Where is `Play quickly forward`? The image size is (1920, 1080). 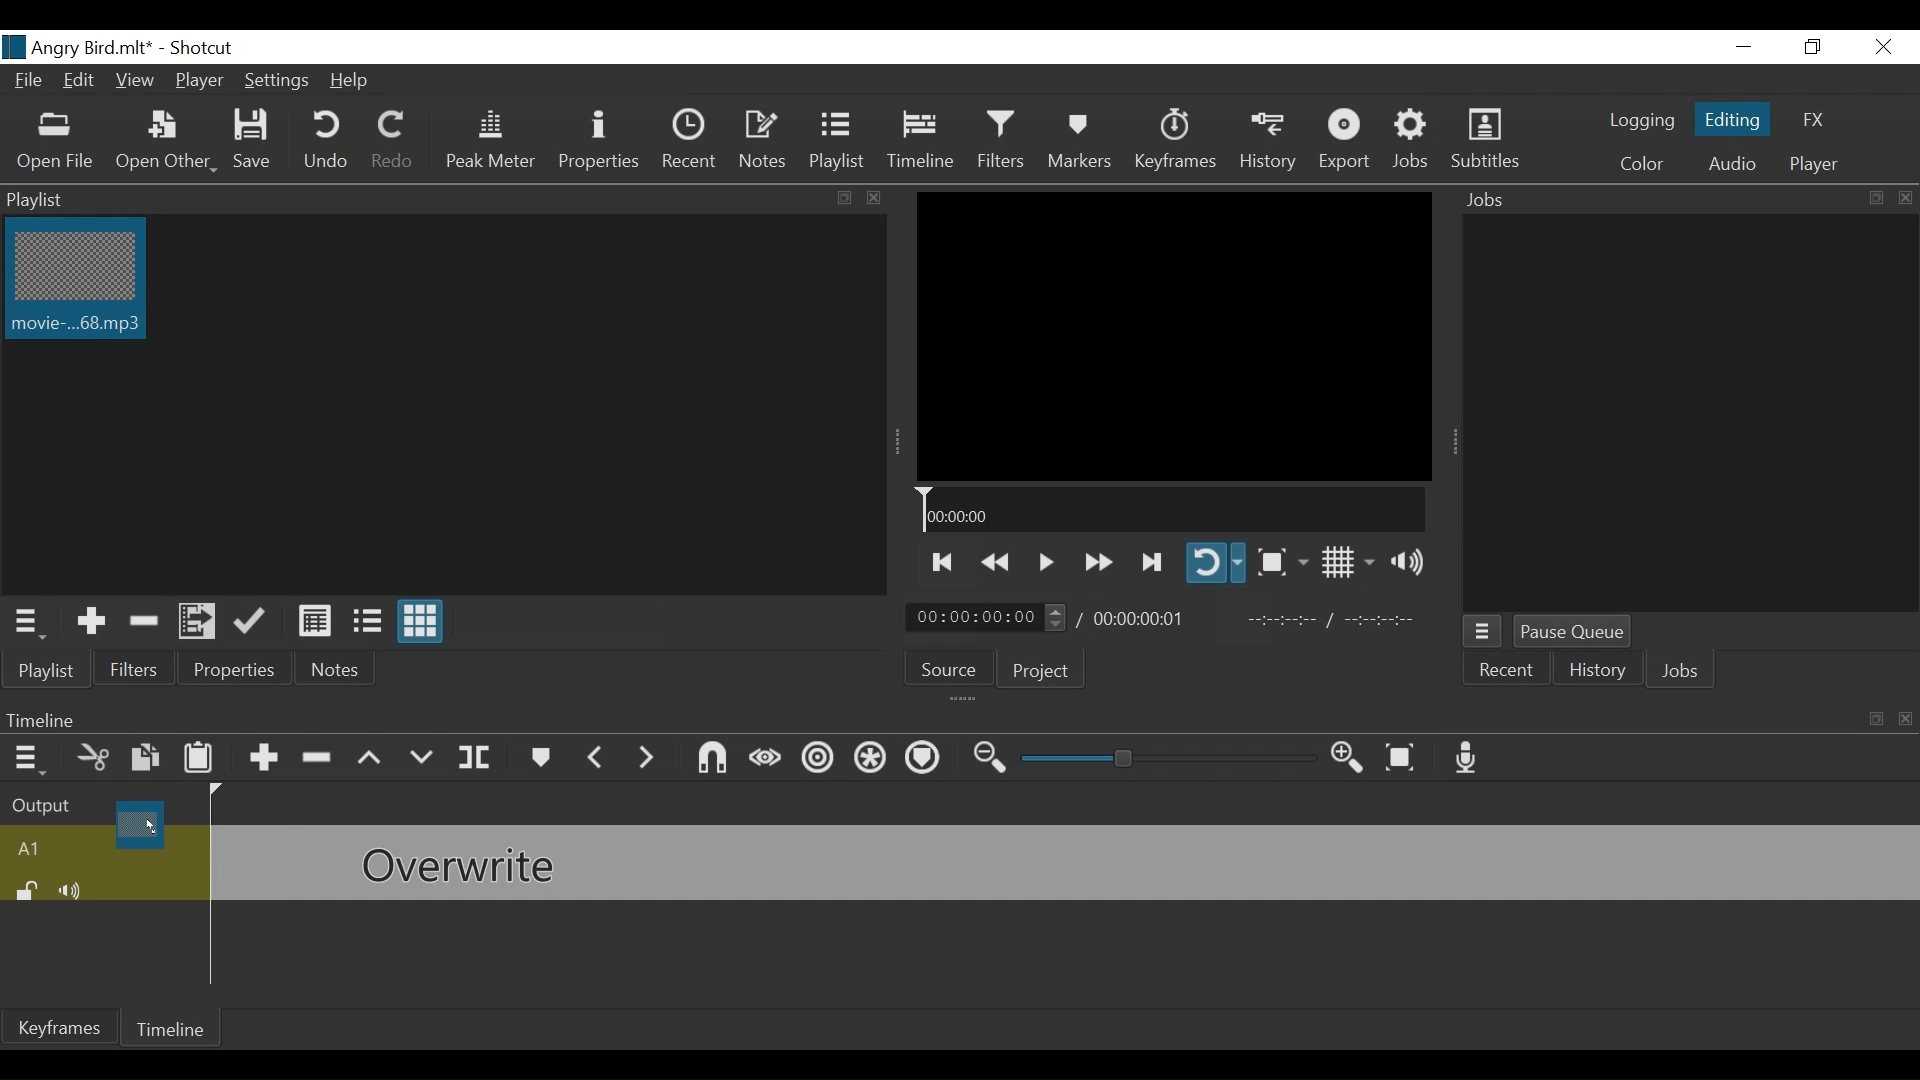
Play quickly forward is located at coordinates (1096, 561).